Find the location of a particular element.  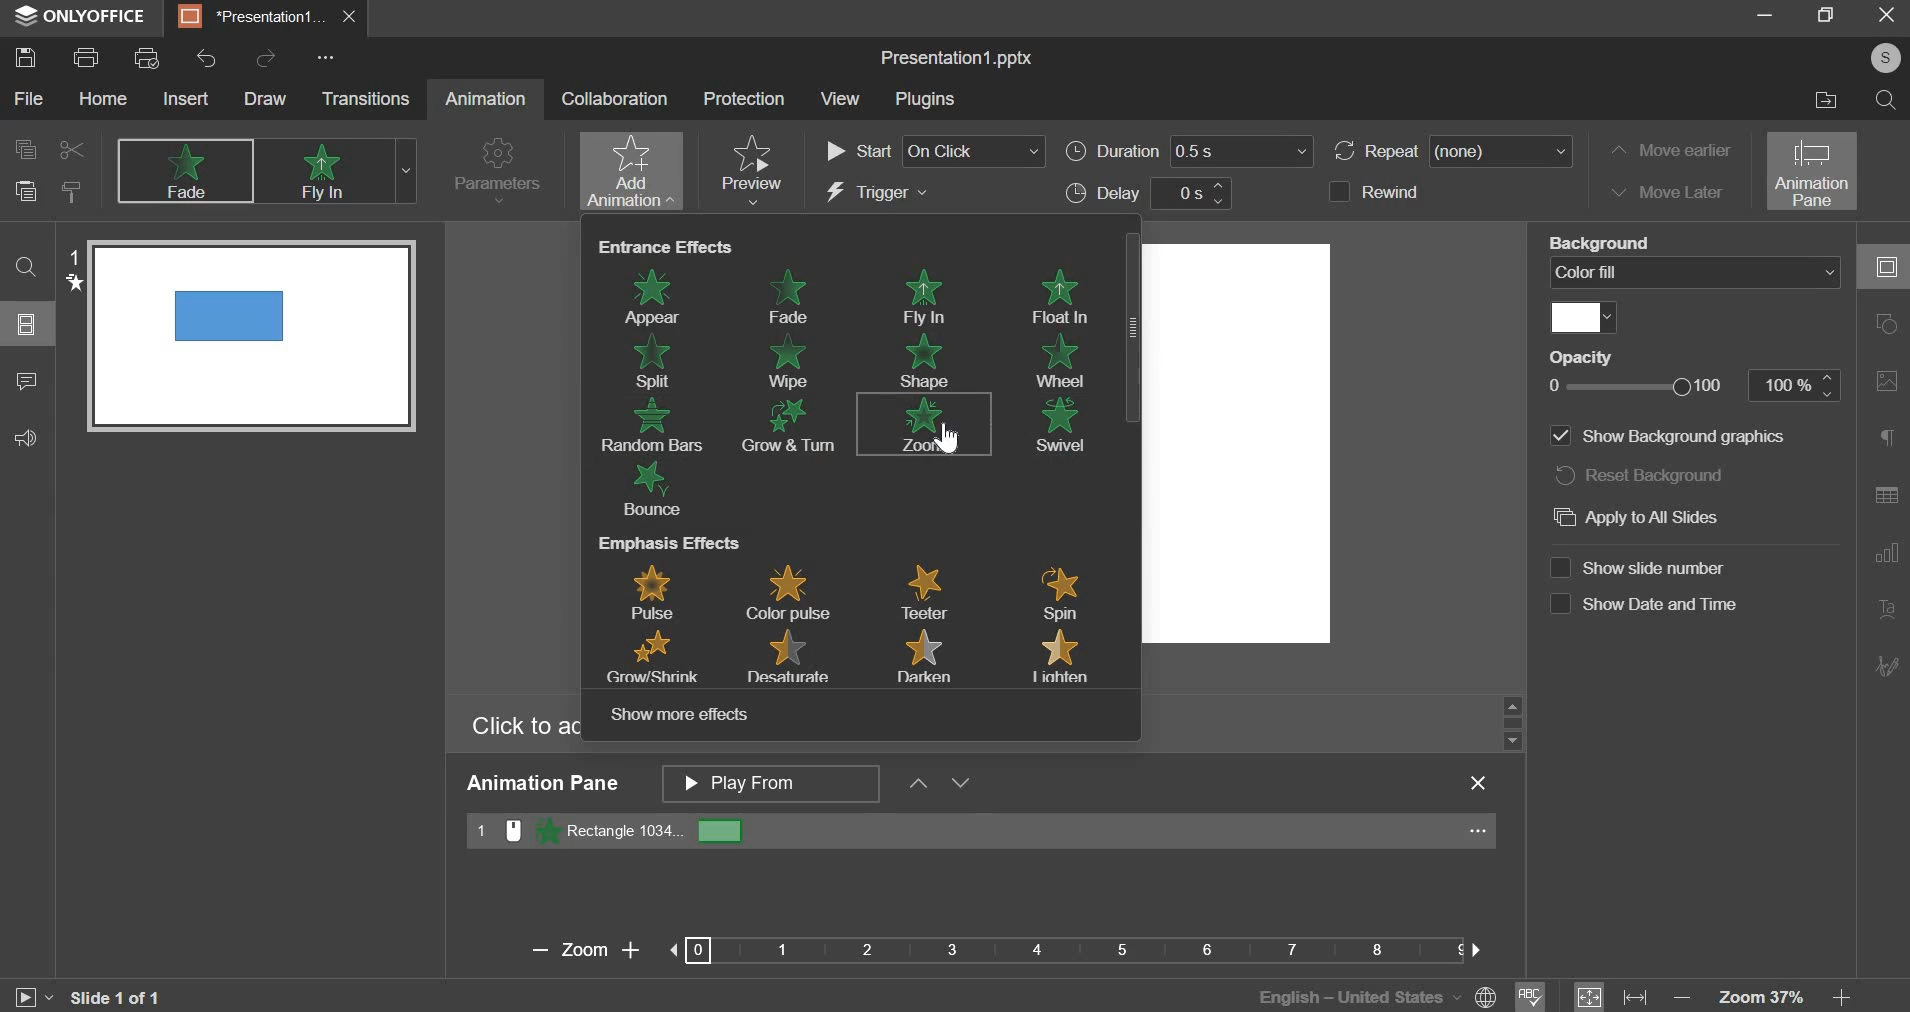

wipe is located at coordinates (791, 363).